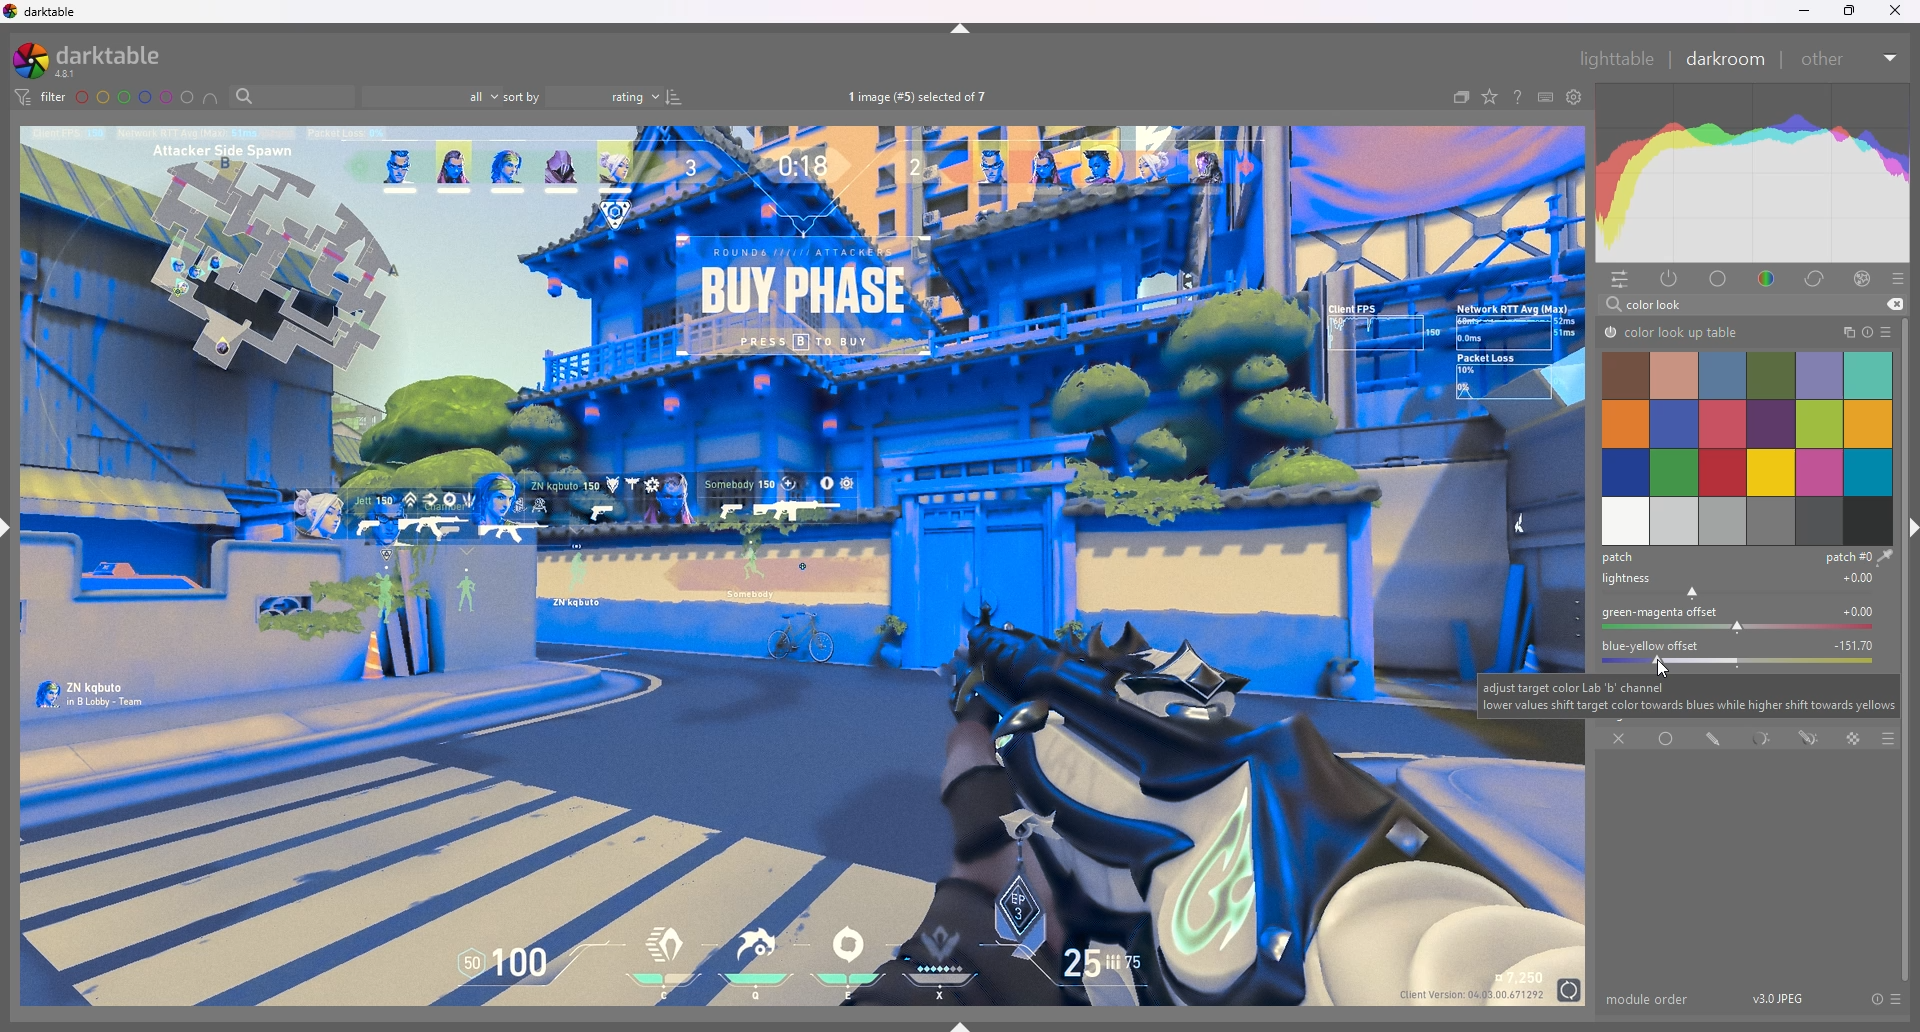  What do you see at coordinates (1547, 96) in the screenshot?
I see `keyboard shortcuts` at bounding box center [1547, 96].